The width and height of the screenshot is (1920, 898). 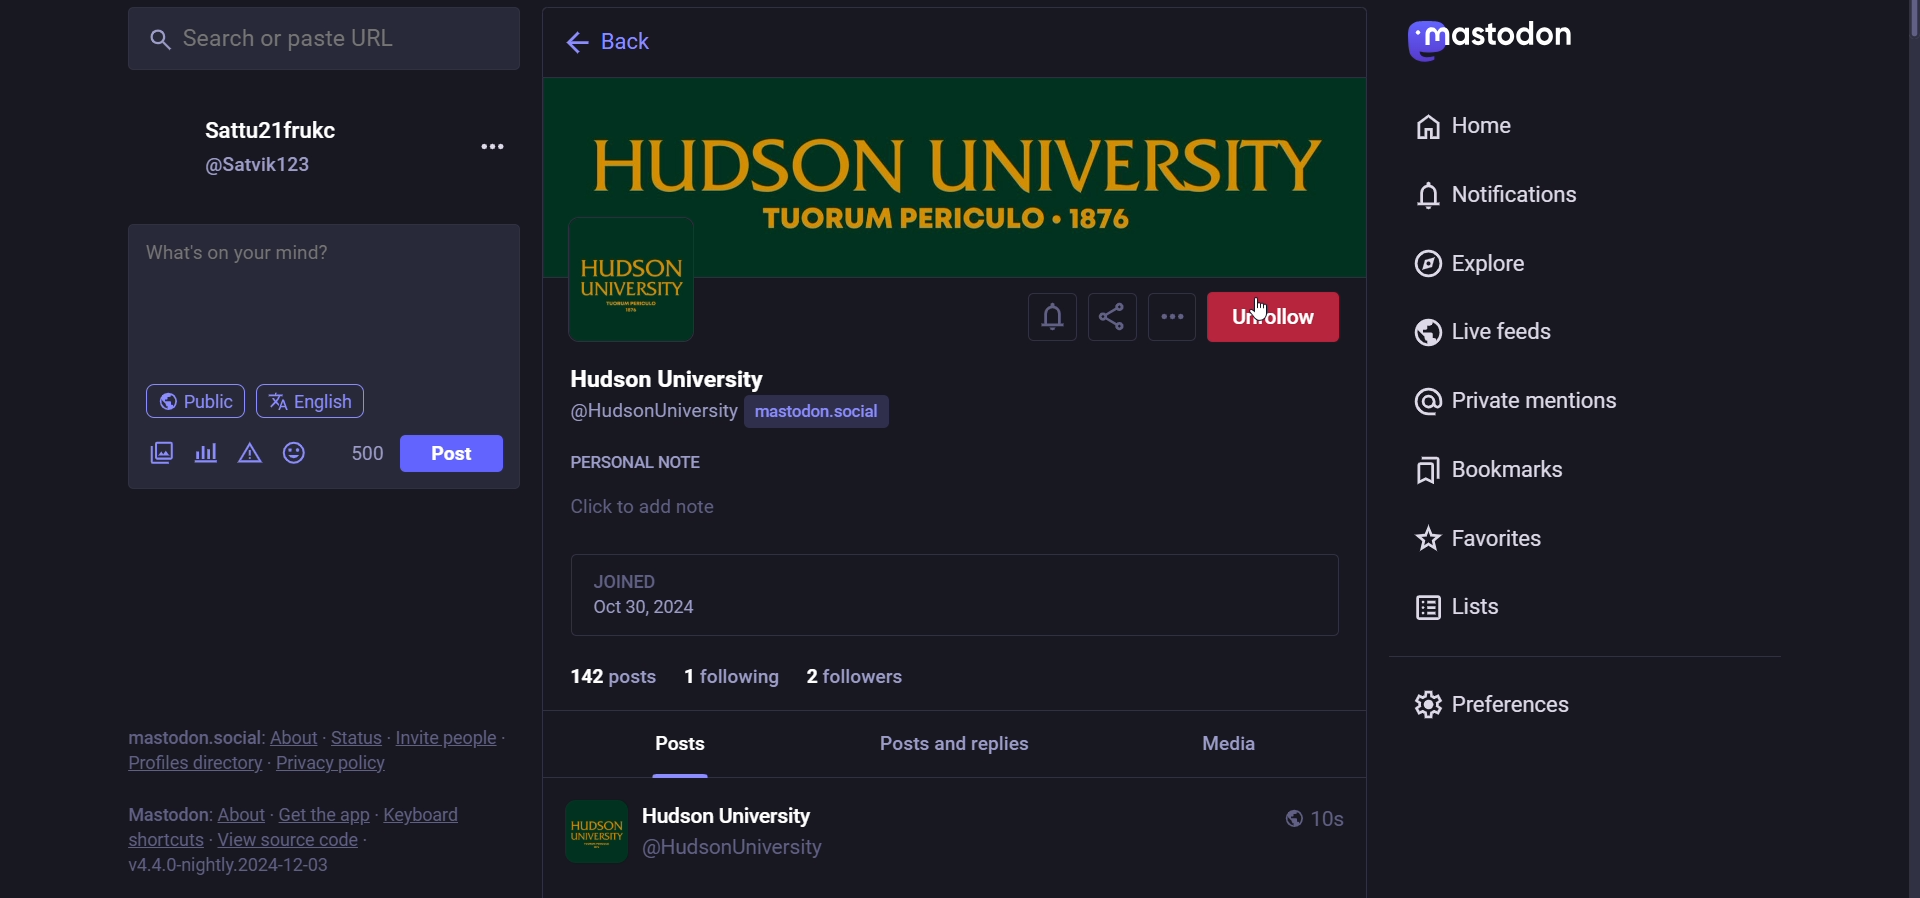 What do you see at coordinates (365, 455) in the screenshot?
I see `500` at bounding box center [365, 455].